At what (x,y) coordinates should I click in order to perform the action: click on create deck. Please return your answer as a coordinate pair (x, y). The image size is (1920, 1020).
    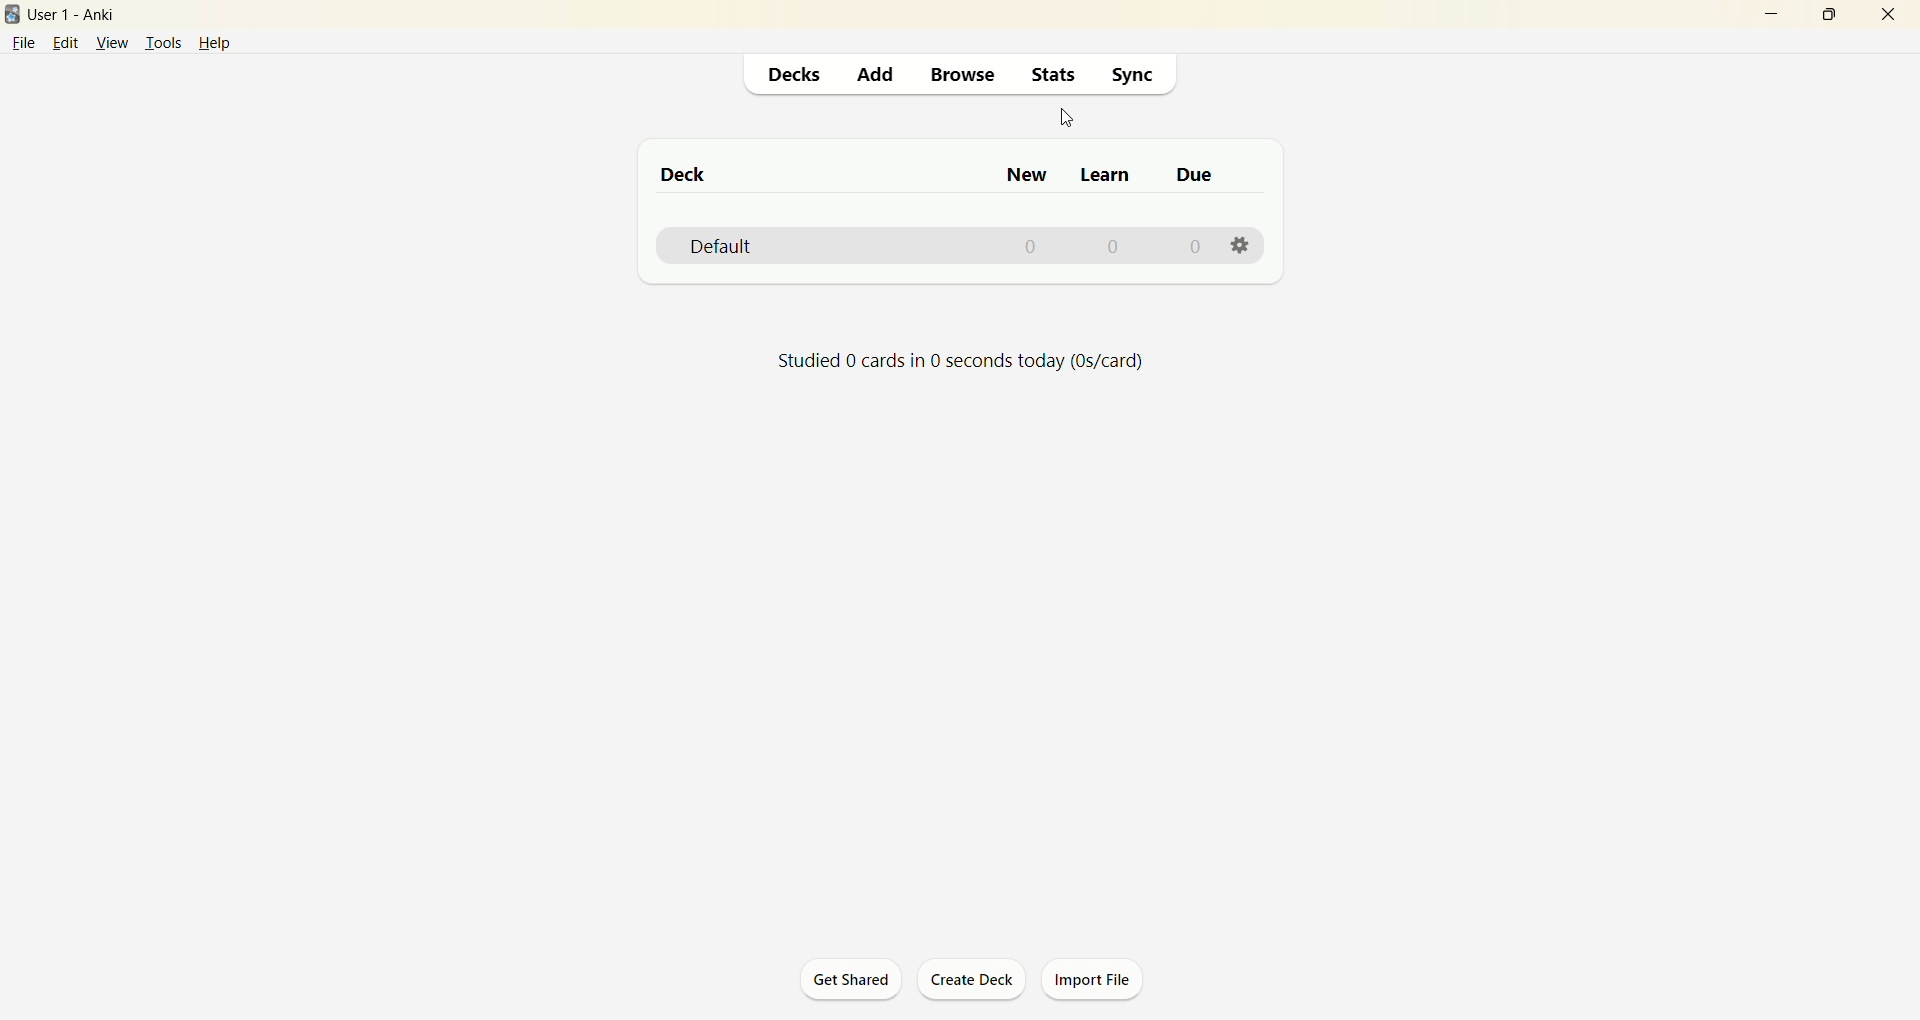
    Looking at the image, I should click on (977, 981).